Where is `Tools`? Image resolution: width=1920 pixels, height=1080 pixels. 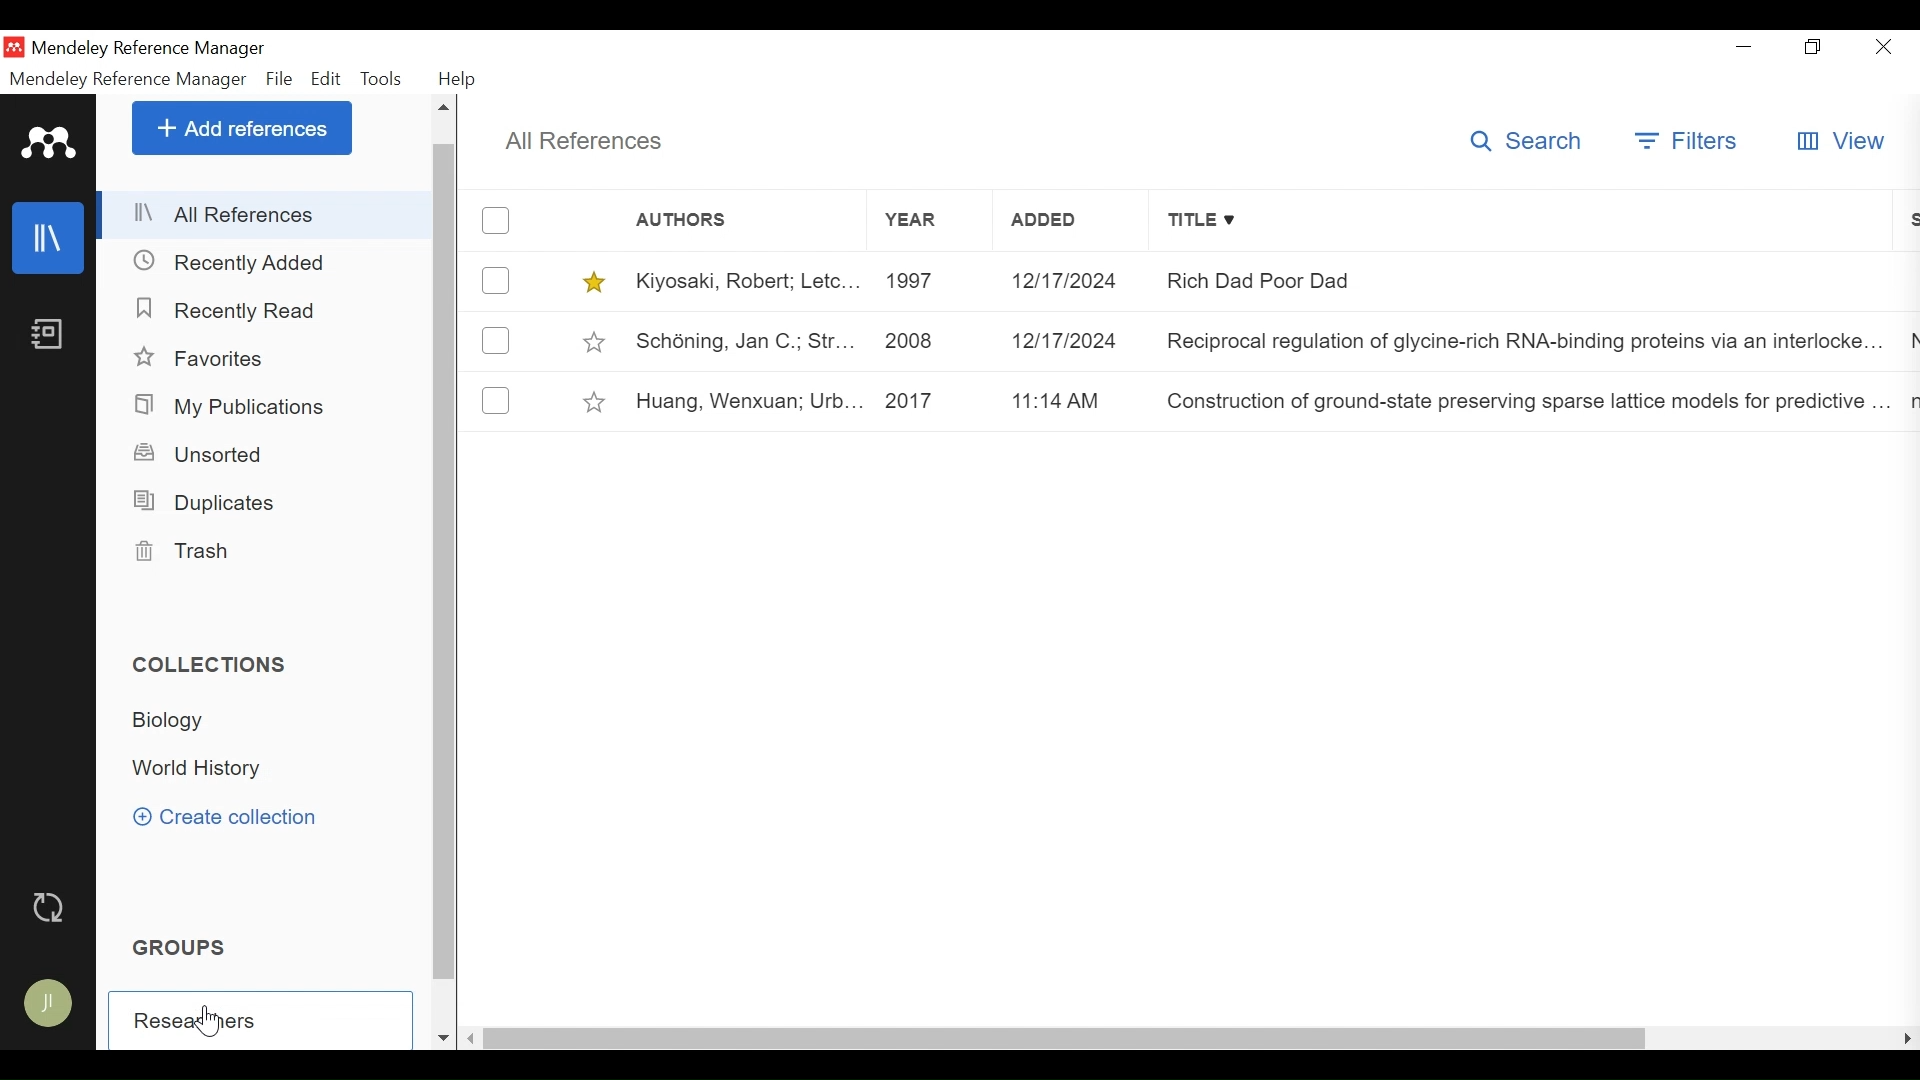 Tools is located at coordinates (383, 79).